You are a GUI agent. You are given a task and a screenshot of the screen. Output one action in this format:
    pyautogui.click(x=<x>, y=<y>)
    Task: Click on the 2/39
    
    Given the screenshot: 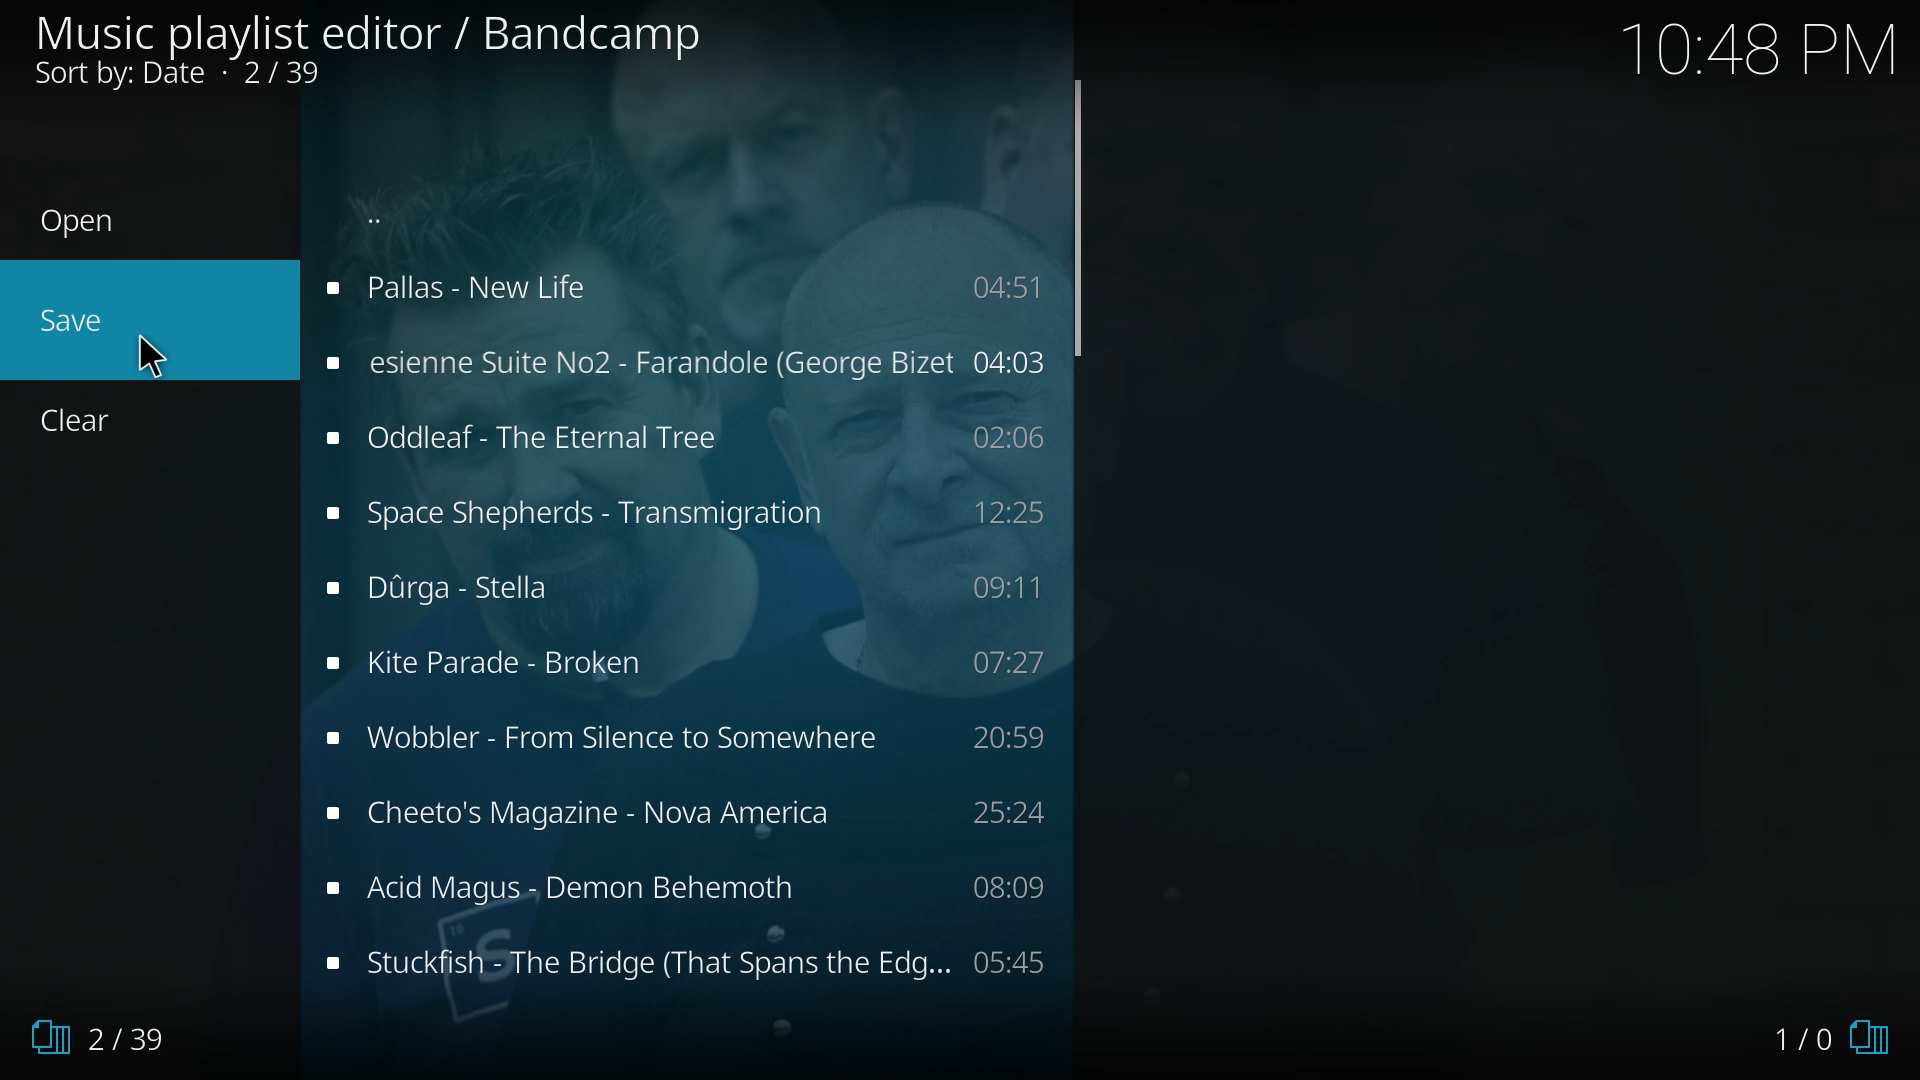 What is the action you would take?
    pyautogui.click(x=108, y=1037)
    